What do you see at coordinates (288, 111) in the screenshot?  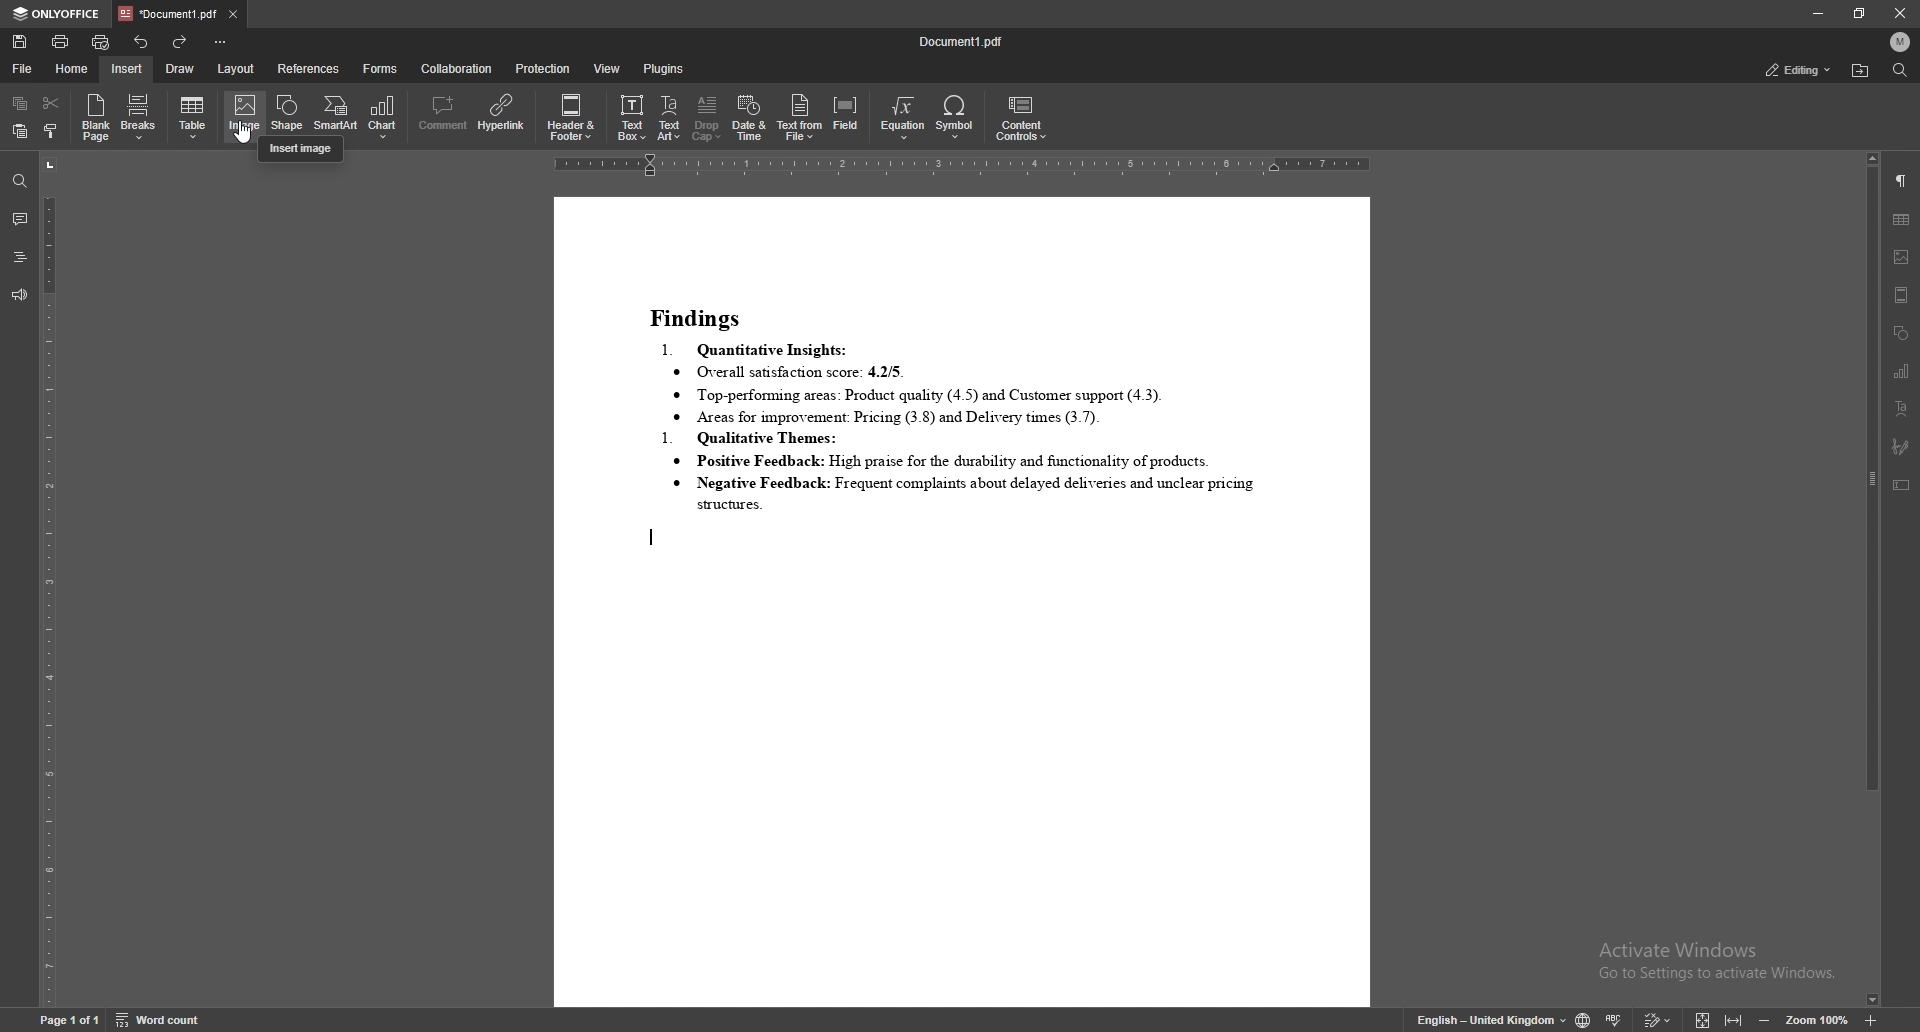 I see `shape` at bounding box center [288, 111].